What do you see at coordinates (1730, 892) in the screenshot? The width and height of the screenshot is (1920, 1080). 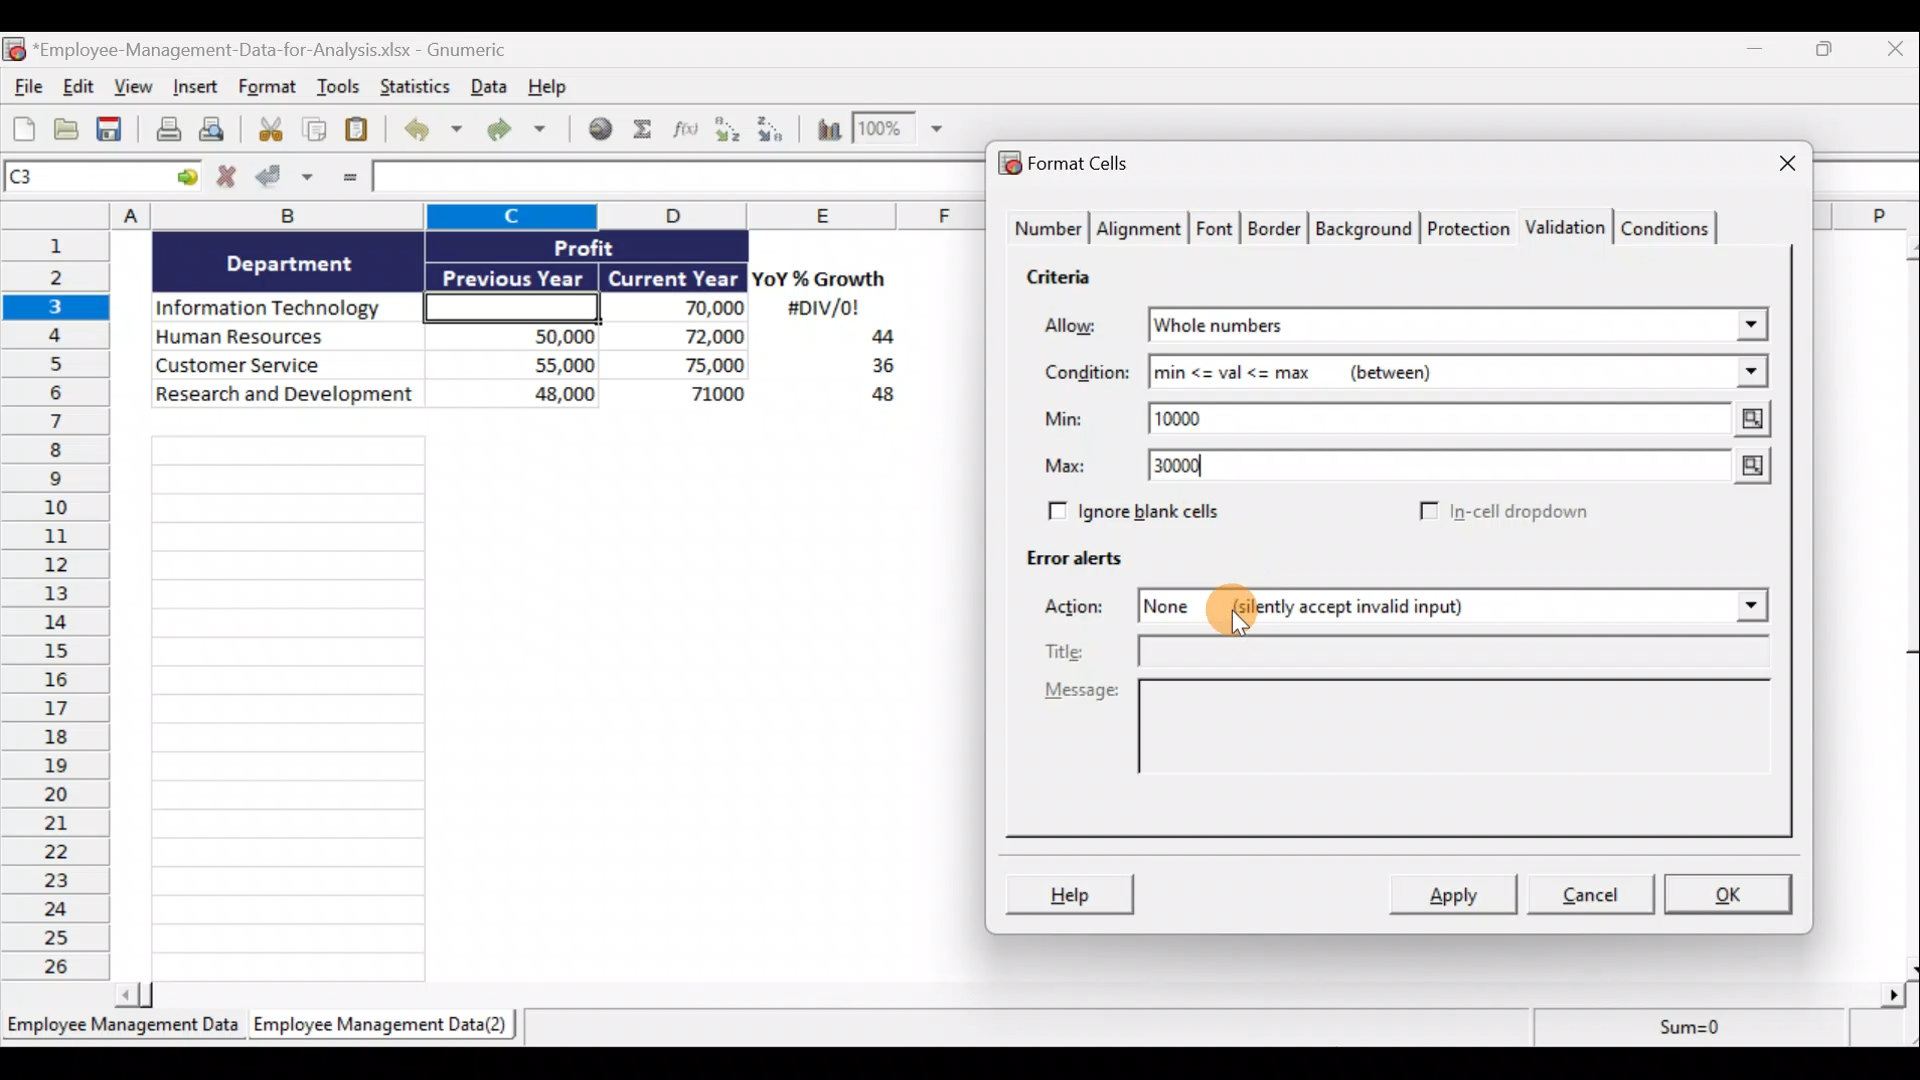 I see `OK` at bounding box center [1730, 892].